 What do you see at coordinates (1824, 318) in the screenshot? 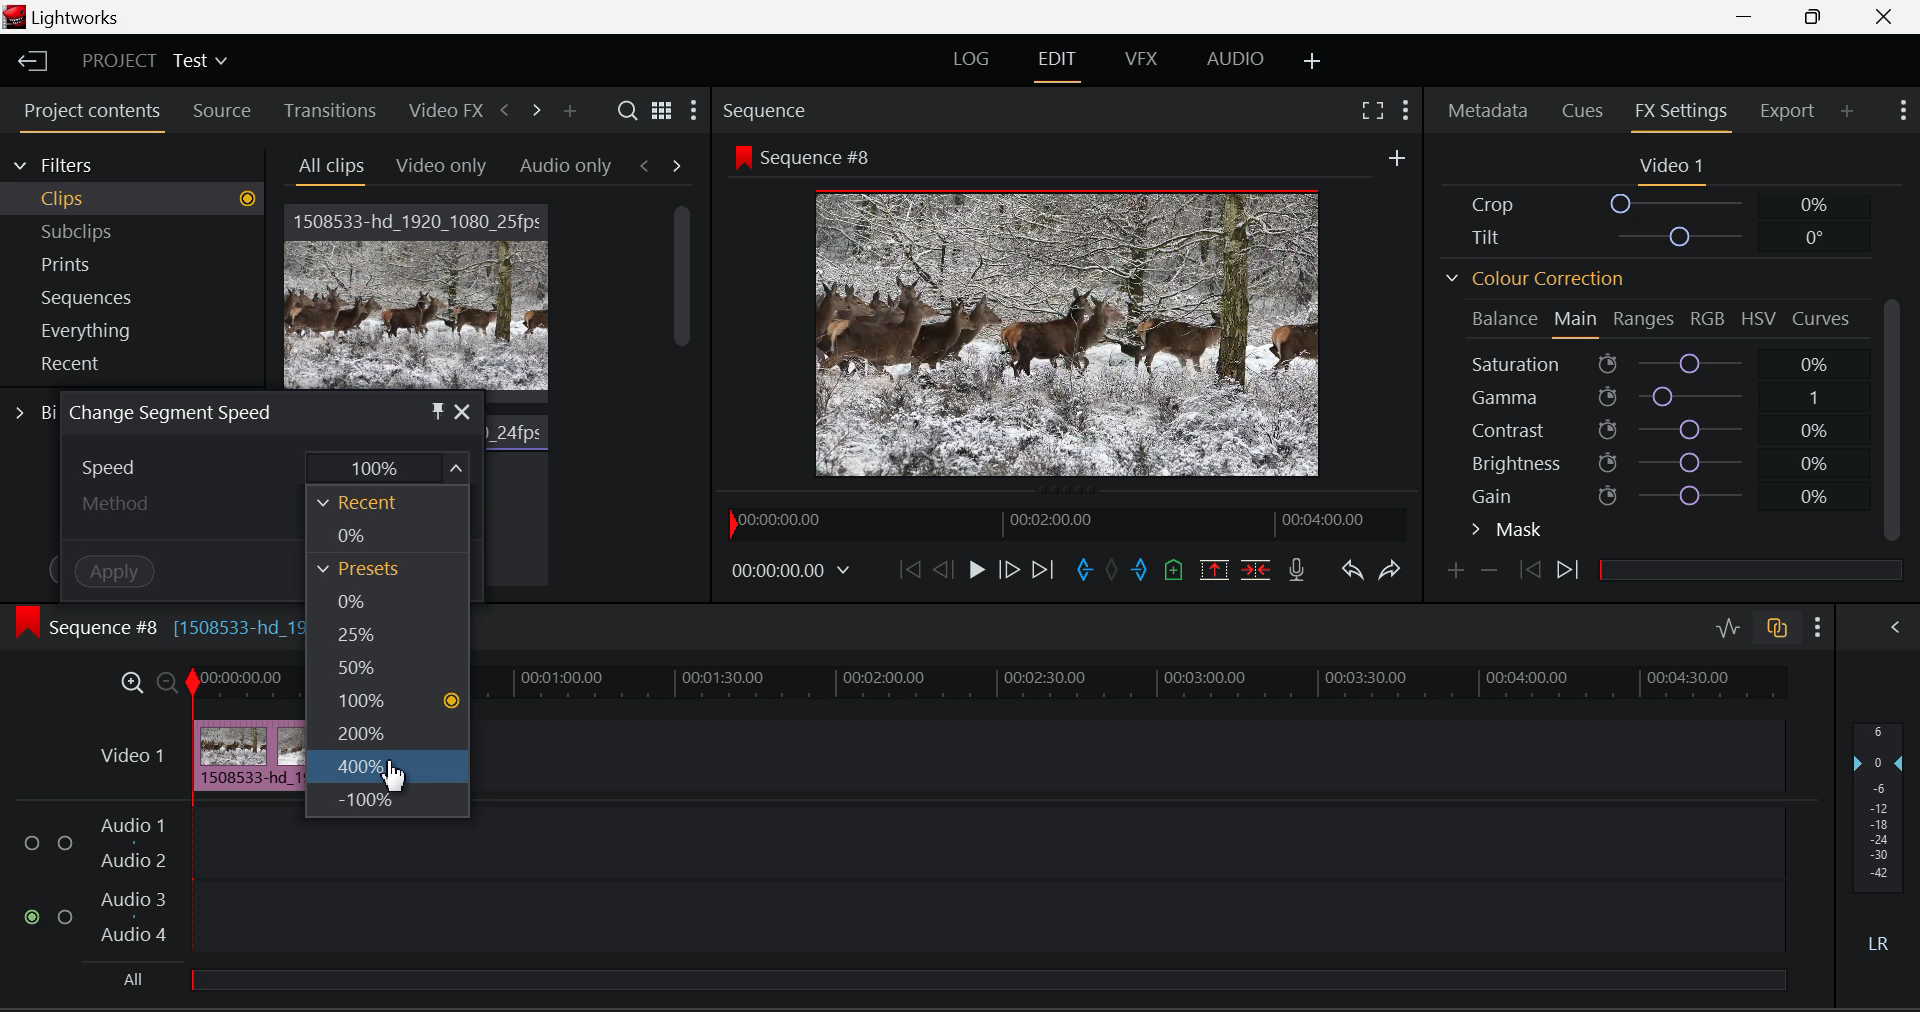
I see `Curves` at bounding box center [1824, 318].